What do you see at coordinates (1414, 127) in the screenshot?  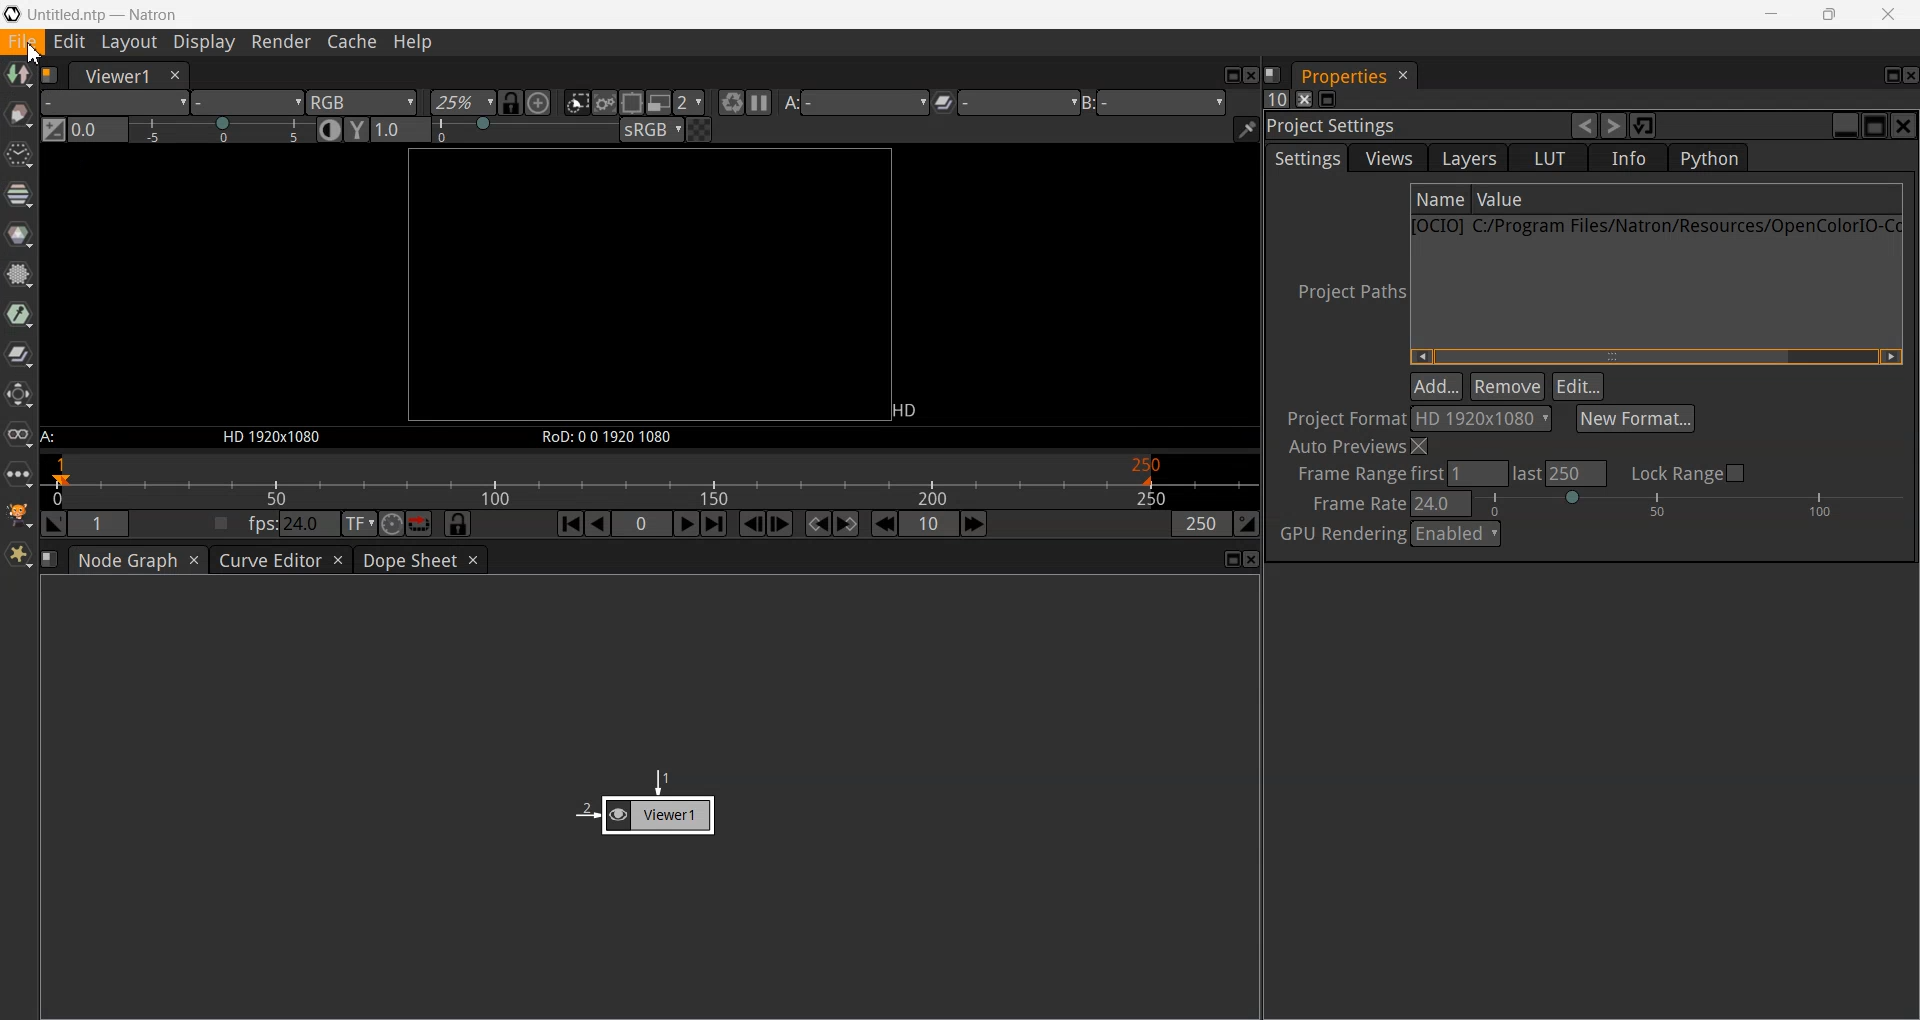 I see `Project setting` at bounding box center [1414, 127].